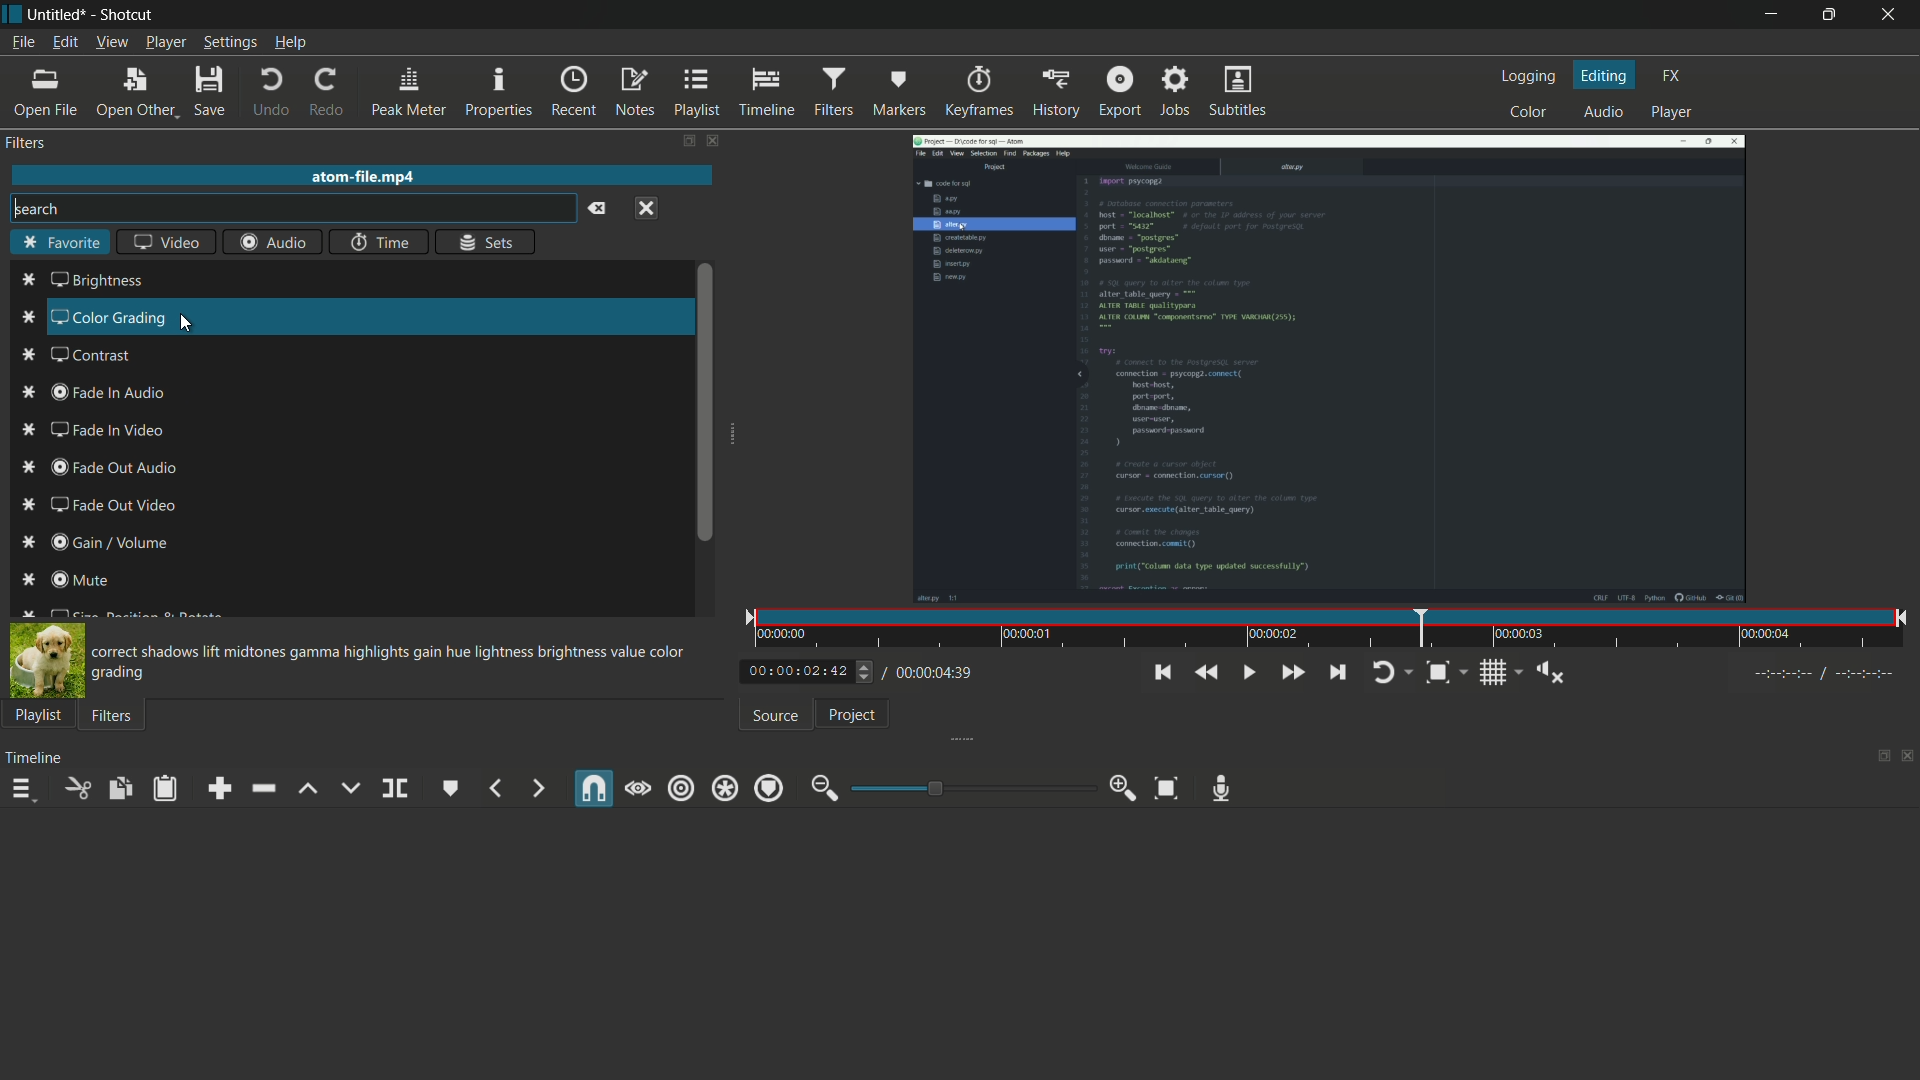 The image size is (1920, 1080). I want to click on keyframes, so click(978, 92).